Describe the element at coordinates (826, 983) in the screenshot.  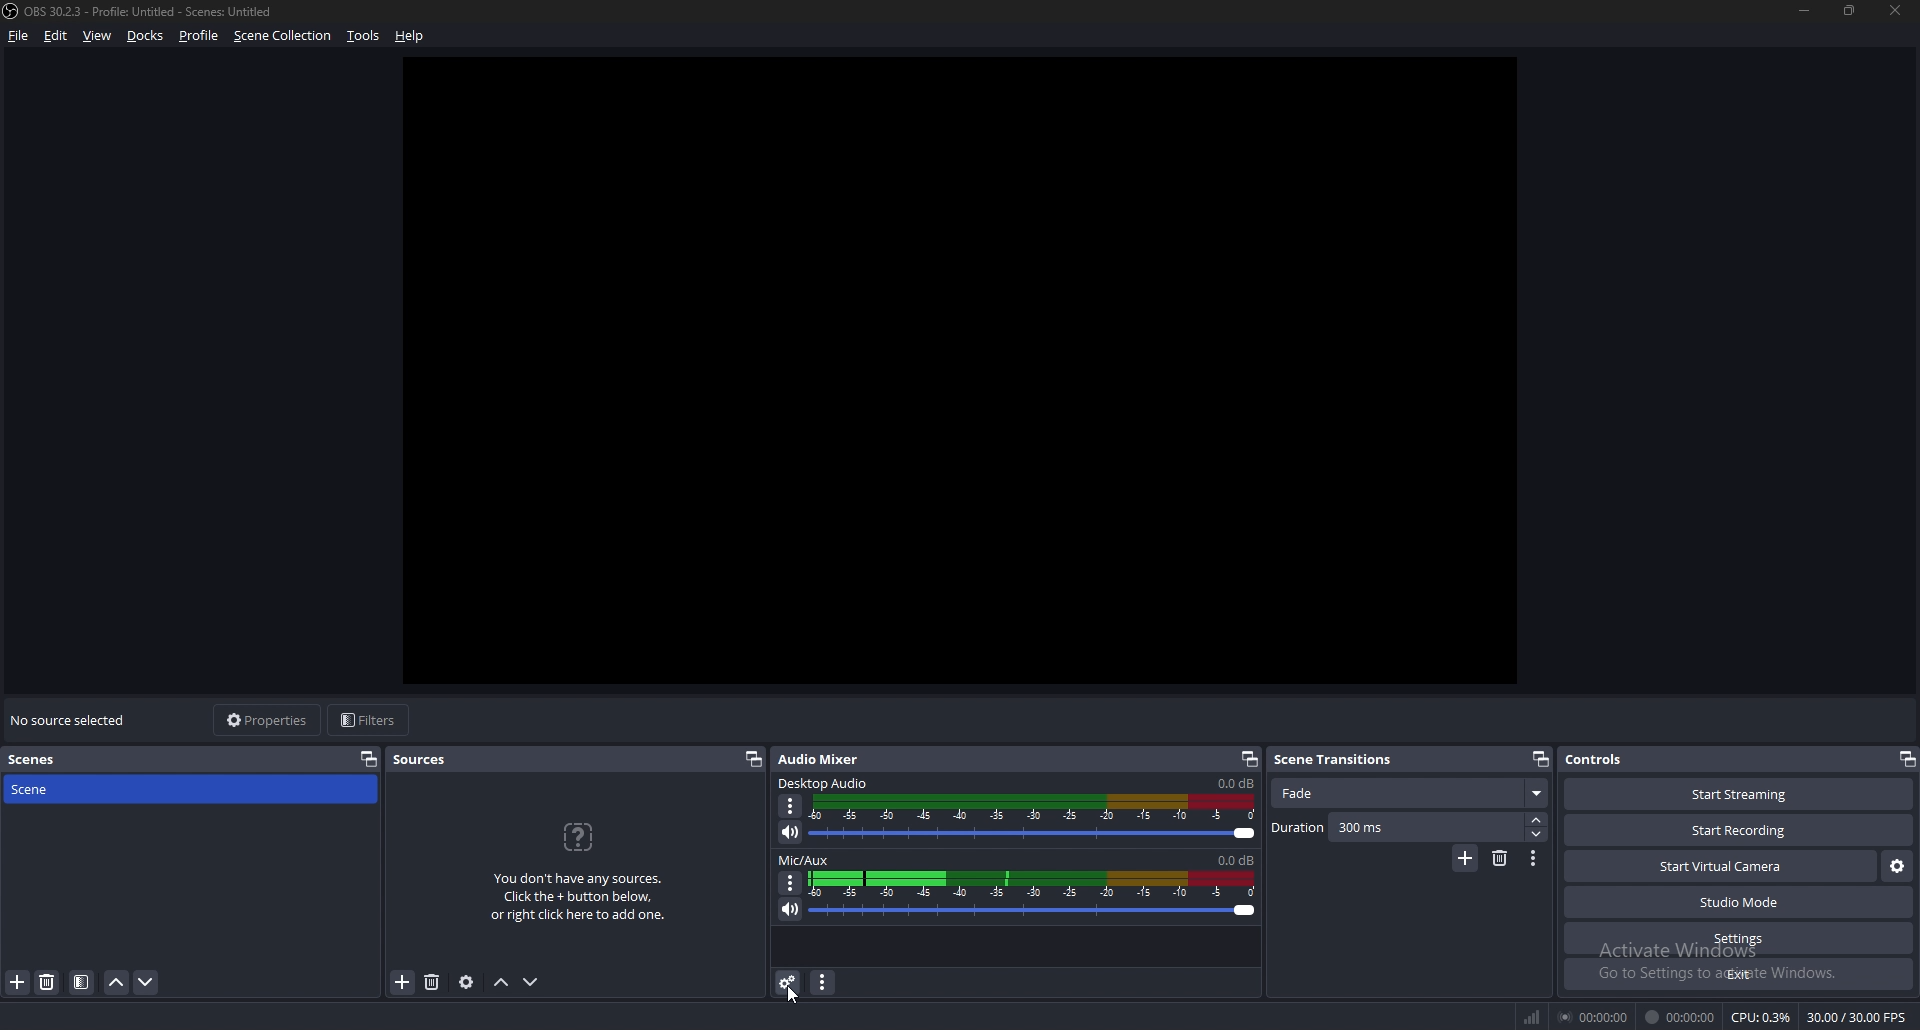
I see `audio mixer menu` at that location.